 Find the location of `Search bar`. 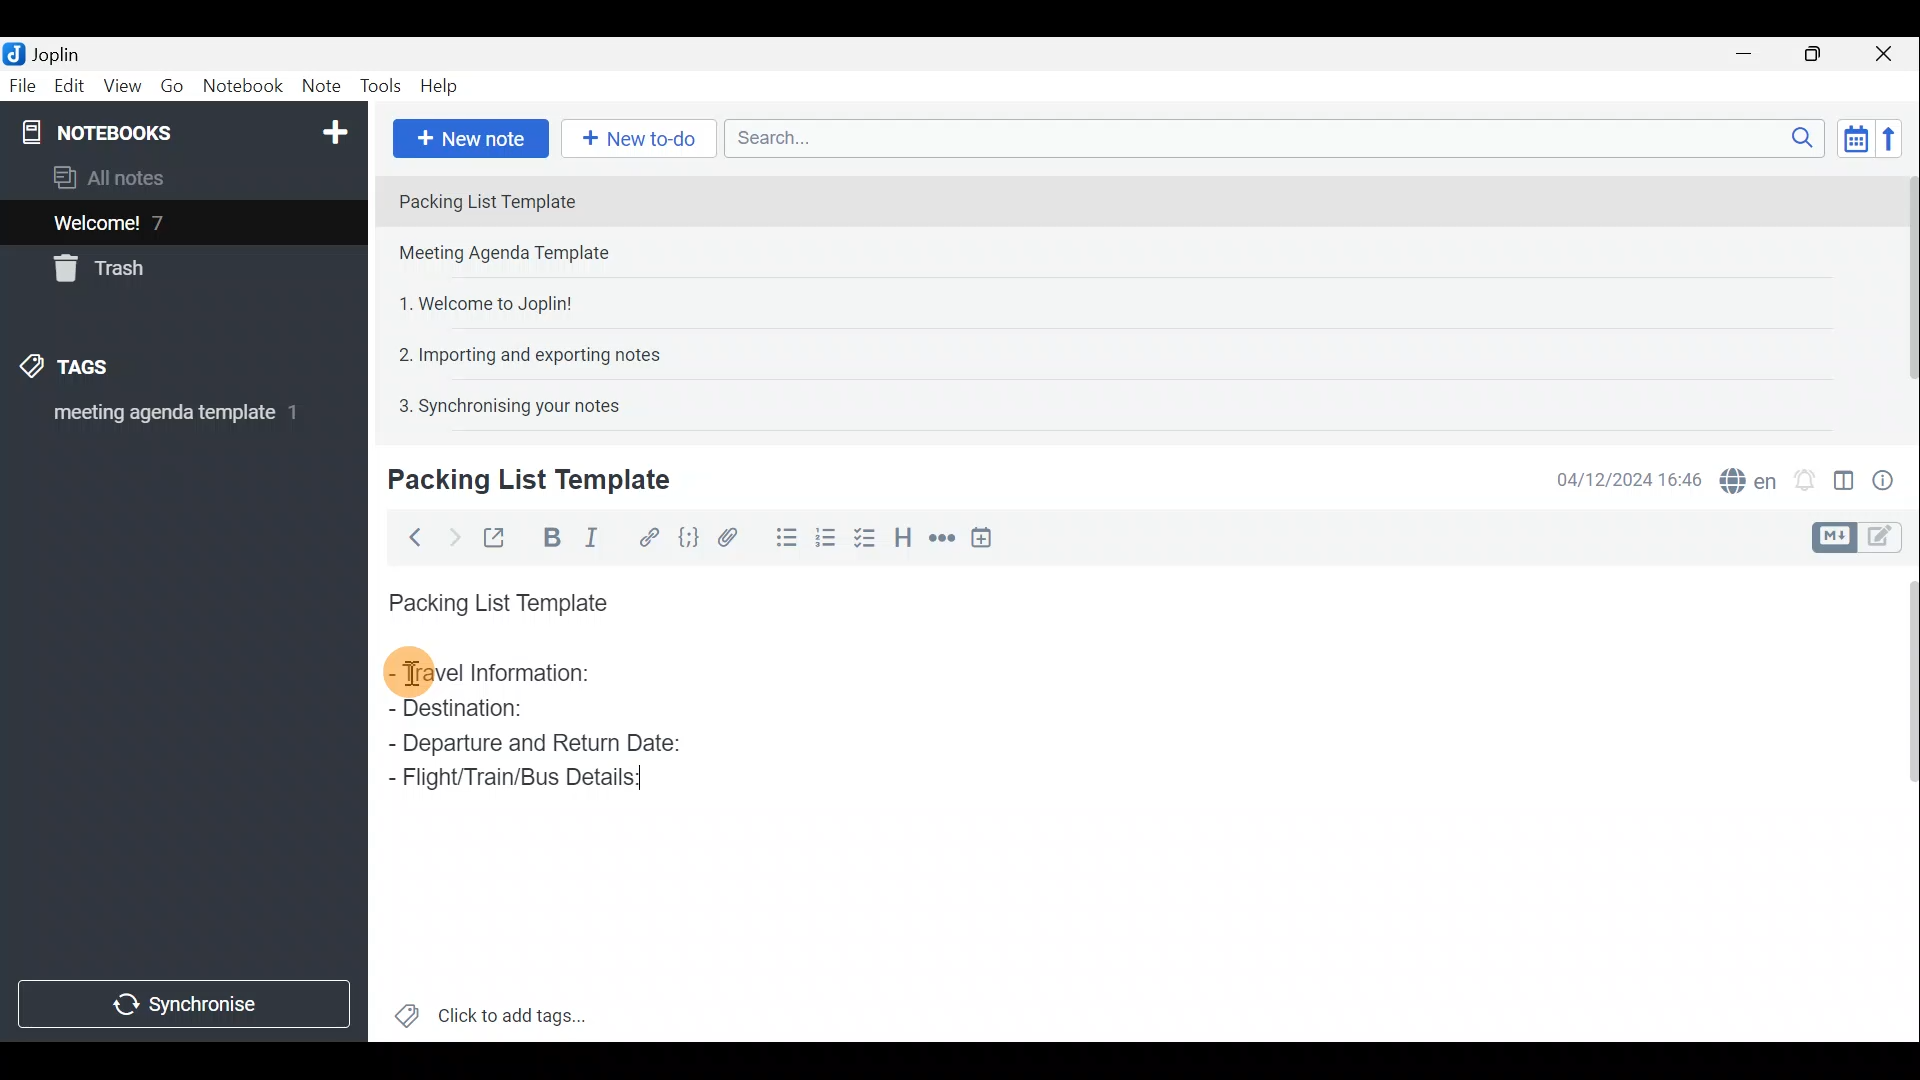

Search bar is located at coordinates (1269, 140).